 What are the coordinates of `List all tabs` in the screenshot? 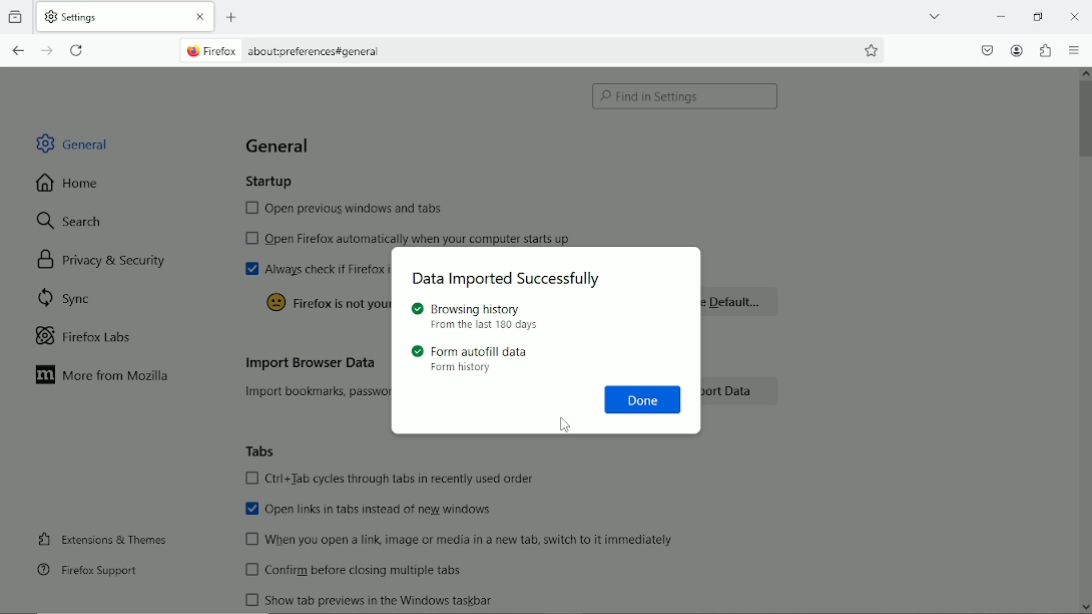 It's located at (935, 15).